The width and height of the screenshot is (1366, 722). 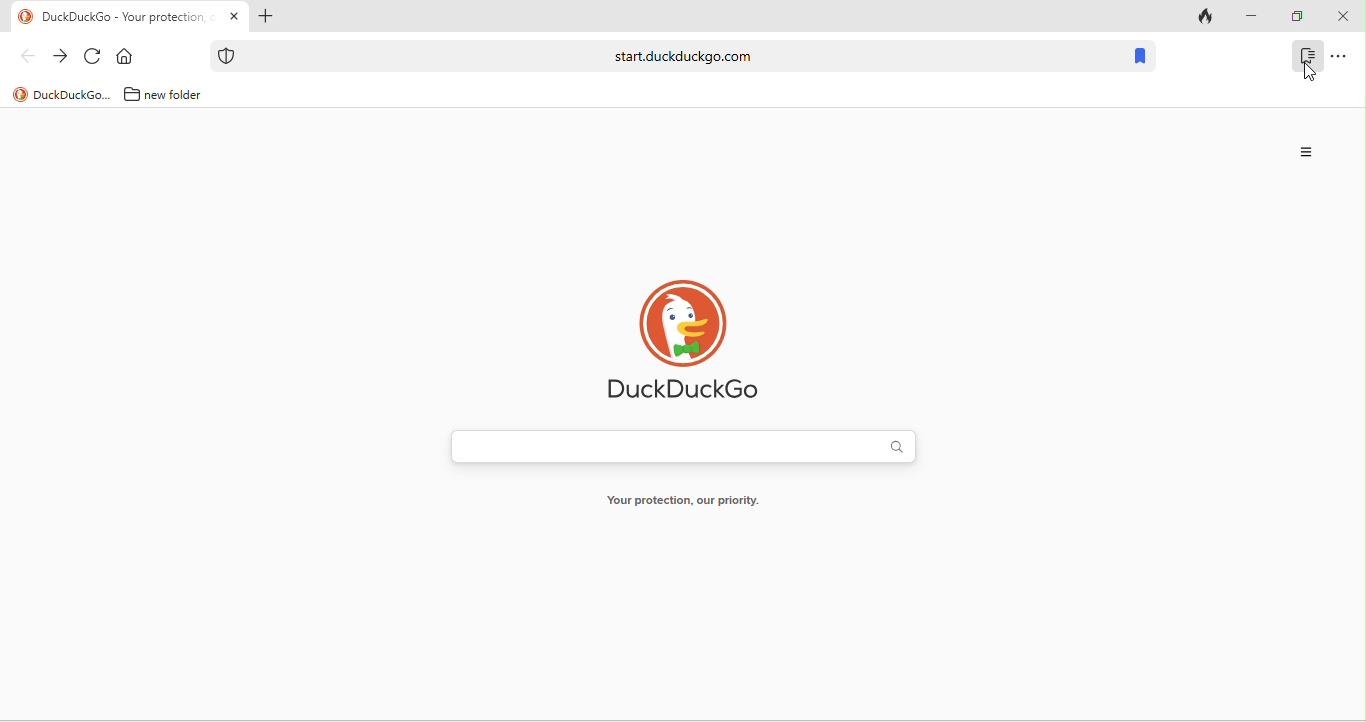 What do you see at coordinates (687, 340) in the screenshot?
I see `duck duck go logo` at bounding box center [687, 340].